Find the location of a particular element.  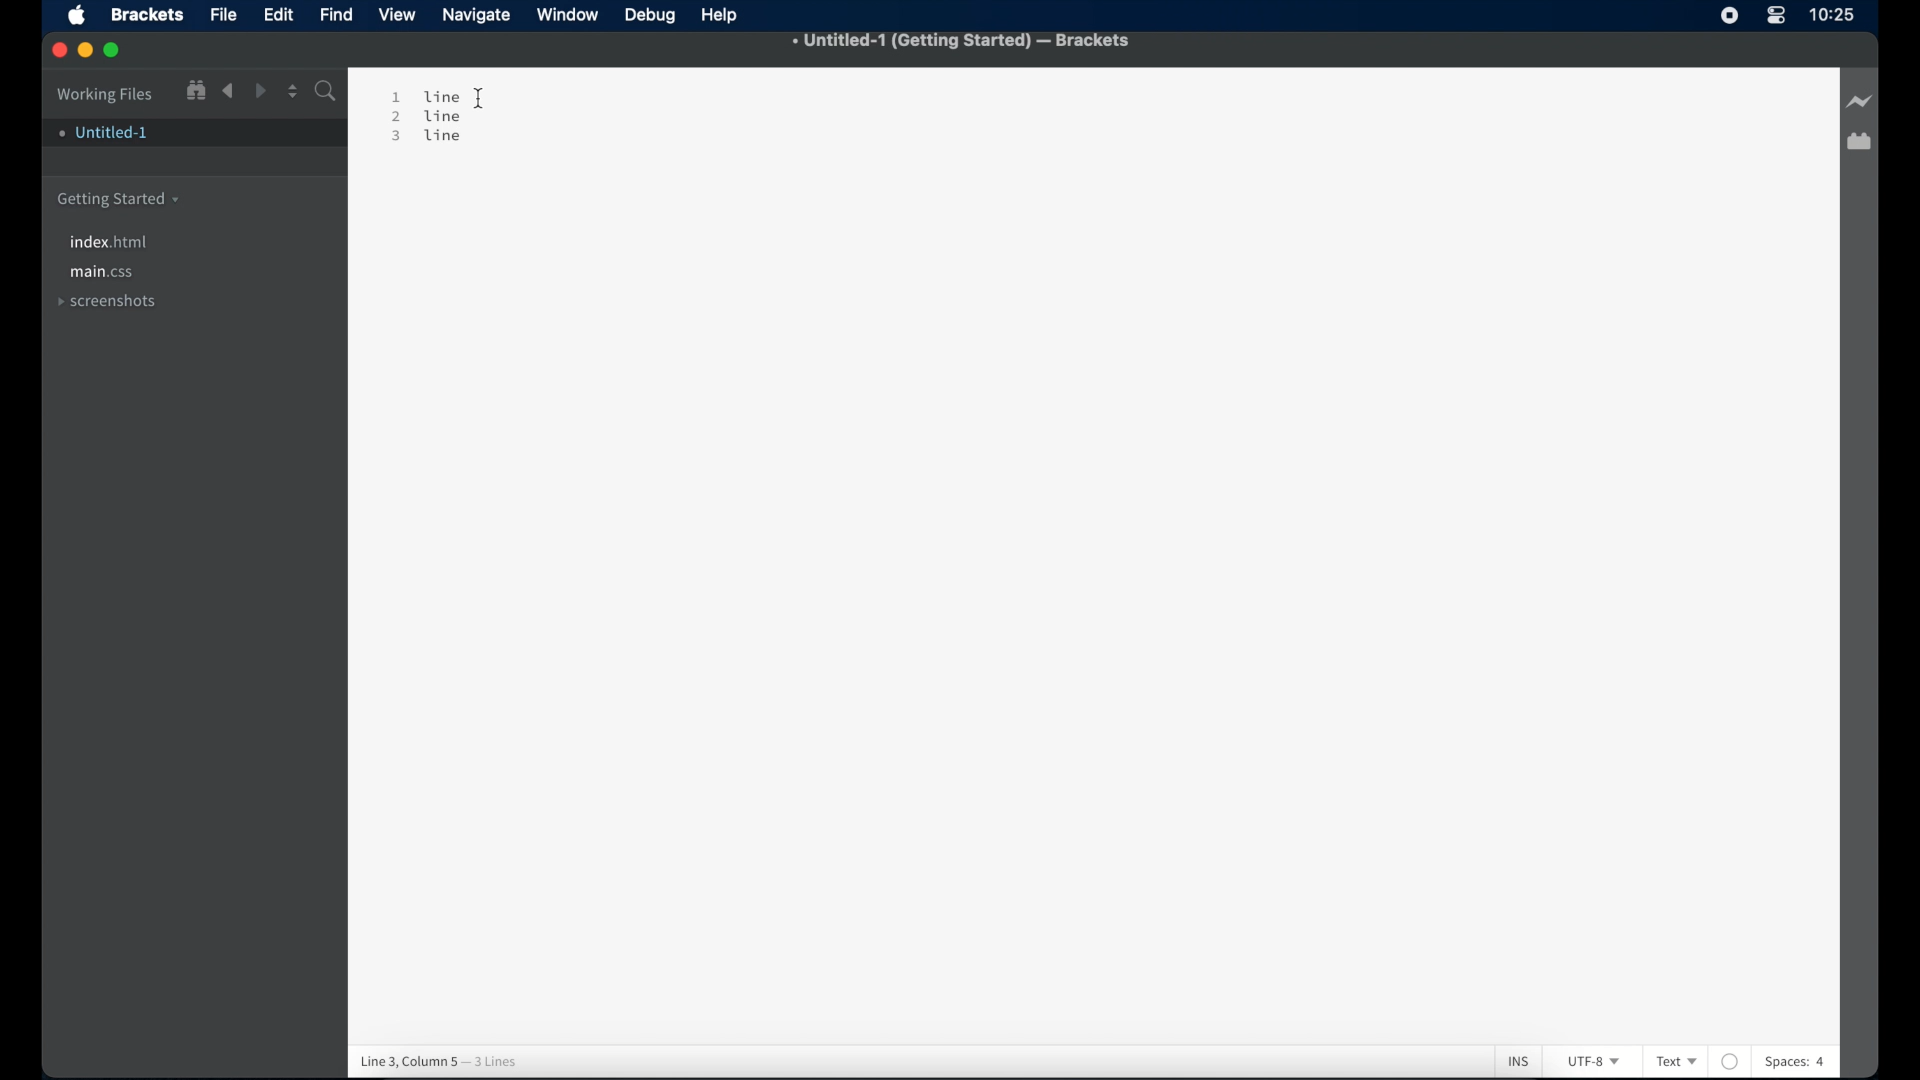

no linter available for text is located at coordinates (1729, 1054).